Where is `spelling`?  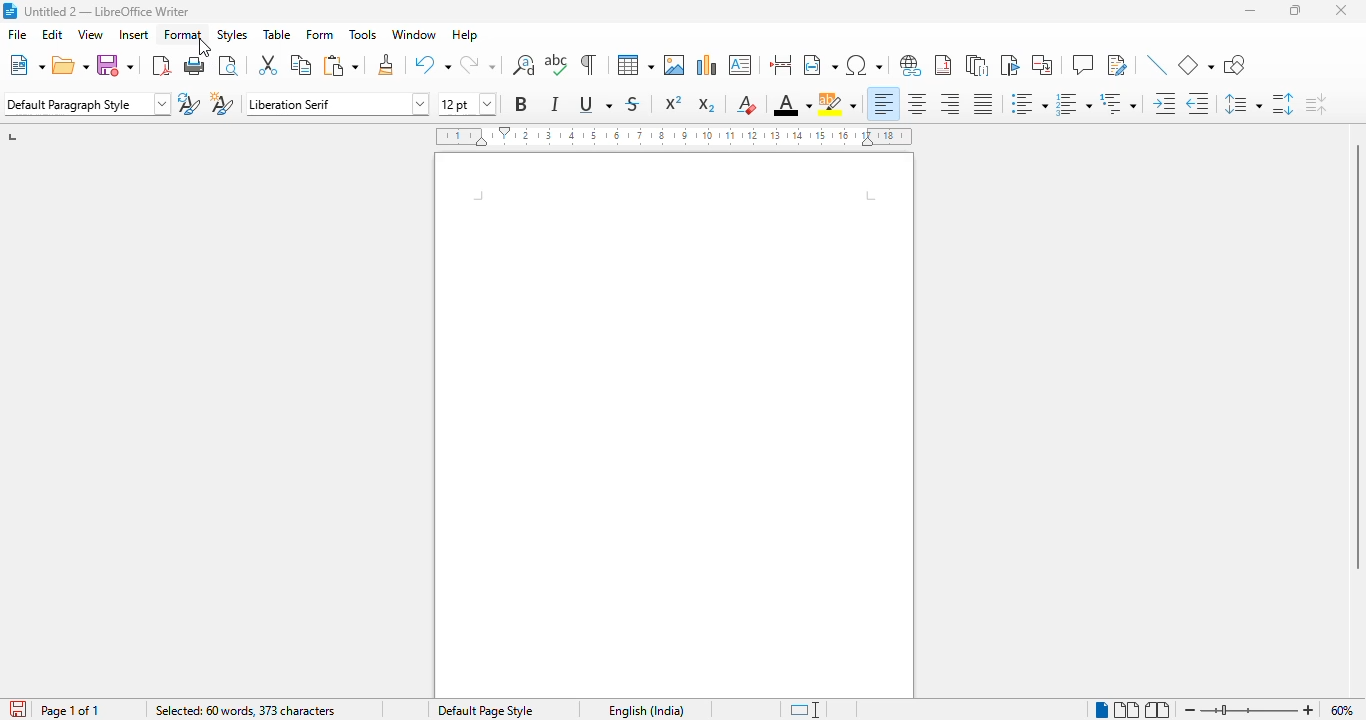
spelling is located at coordinates (557, 65).